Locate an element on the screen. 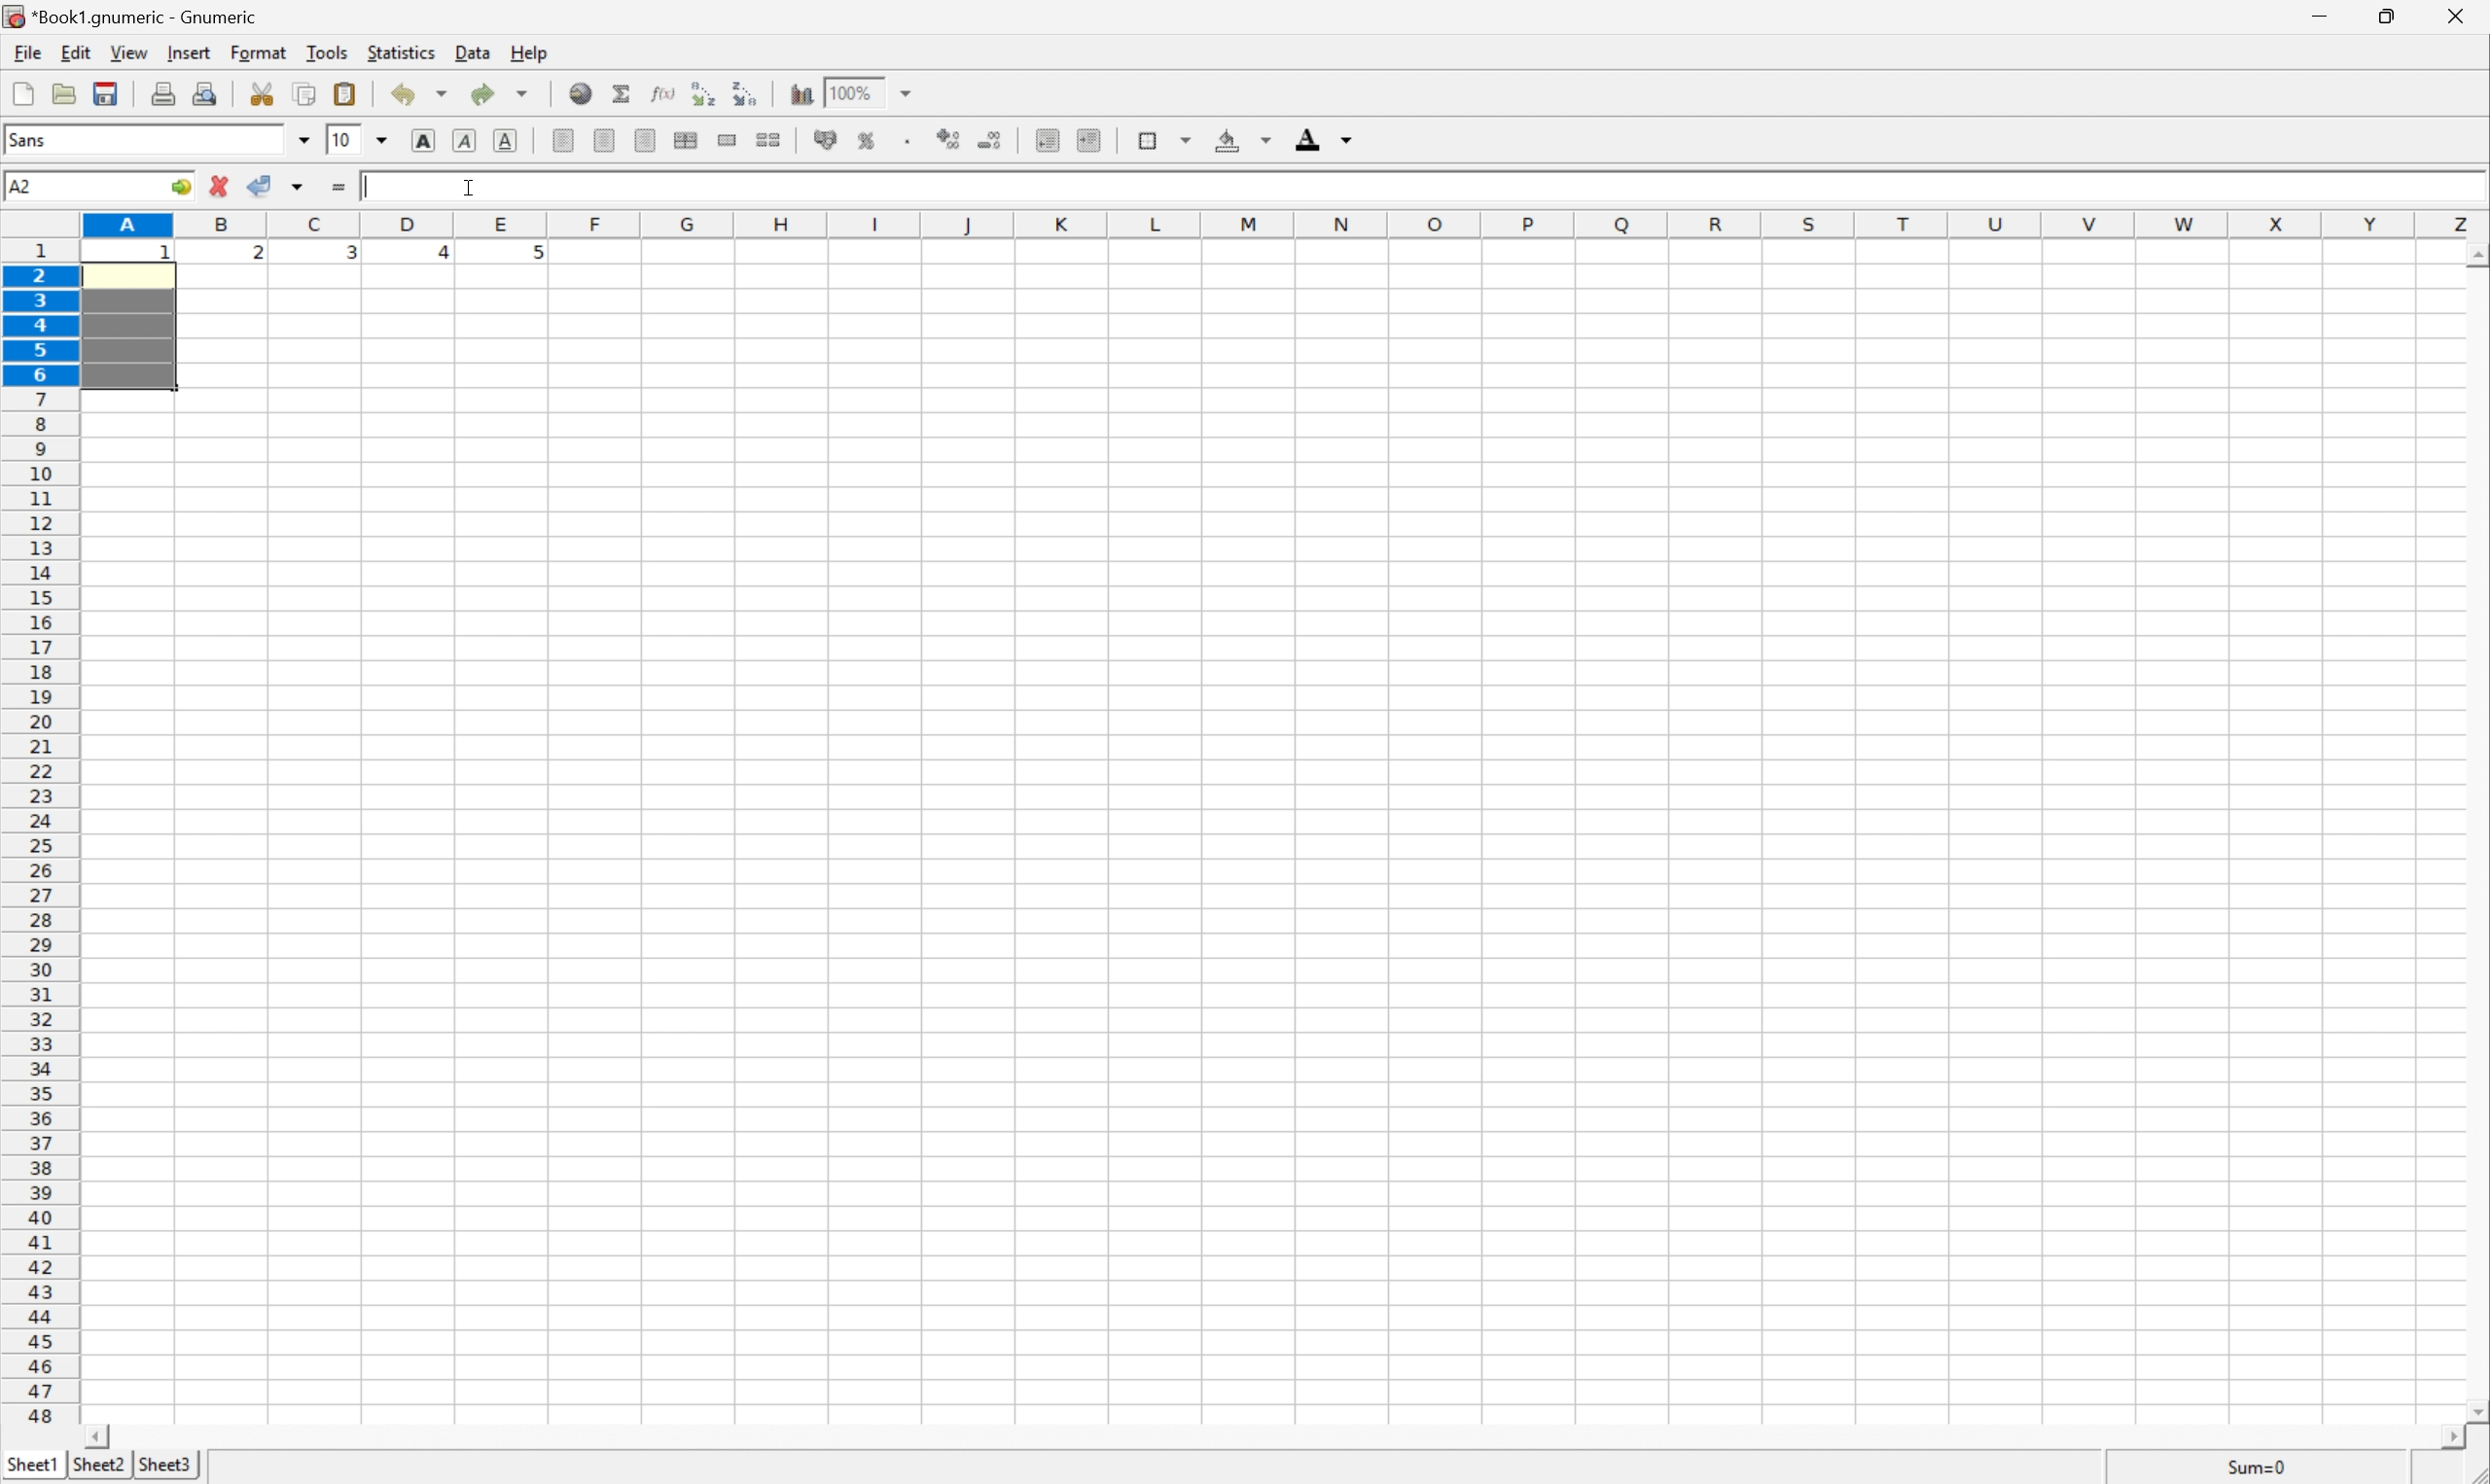  format selection as accounting is located at coordinates (823, 140).